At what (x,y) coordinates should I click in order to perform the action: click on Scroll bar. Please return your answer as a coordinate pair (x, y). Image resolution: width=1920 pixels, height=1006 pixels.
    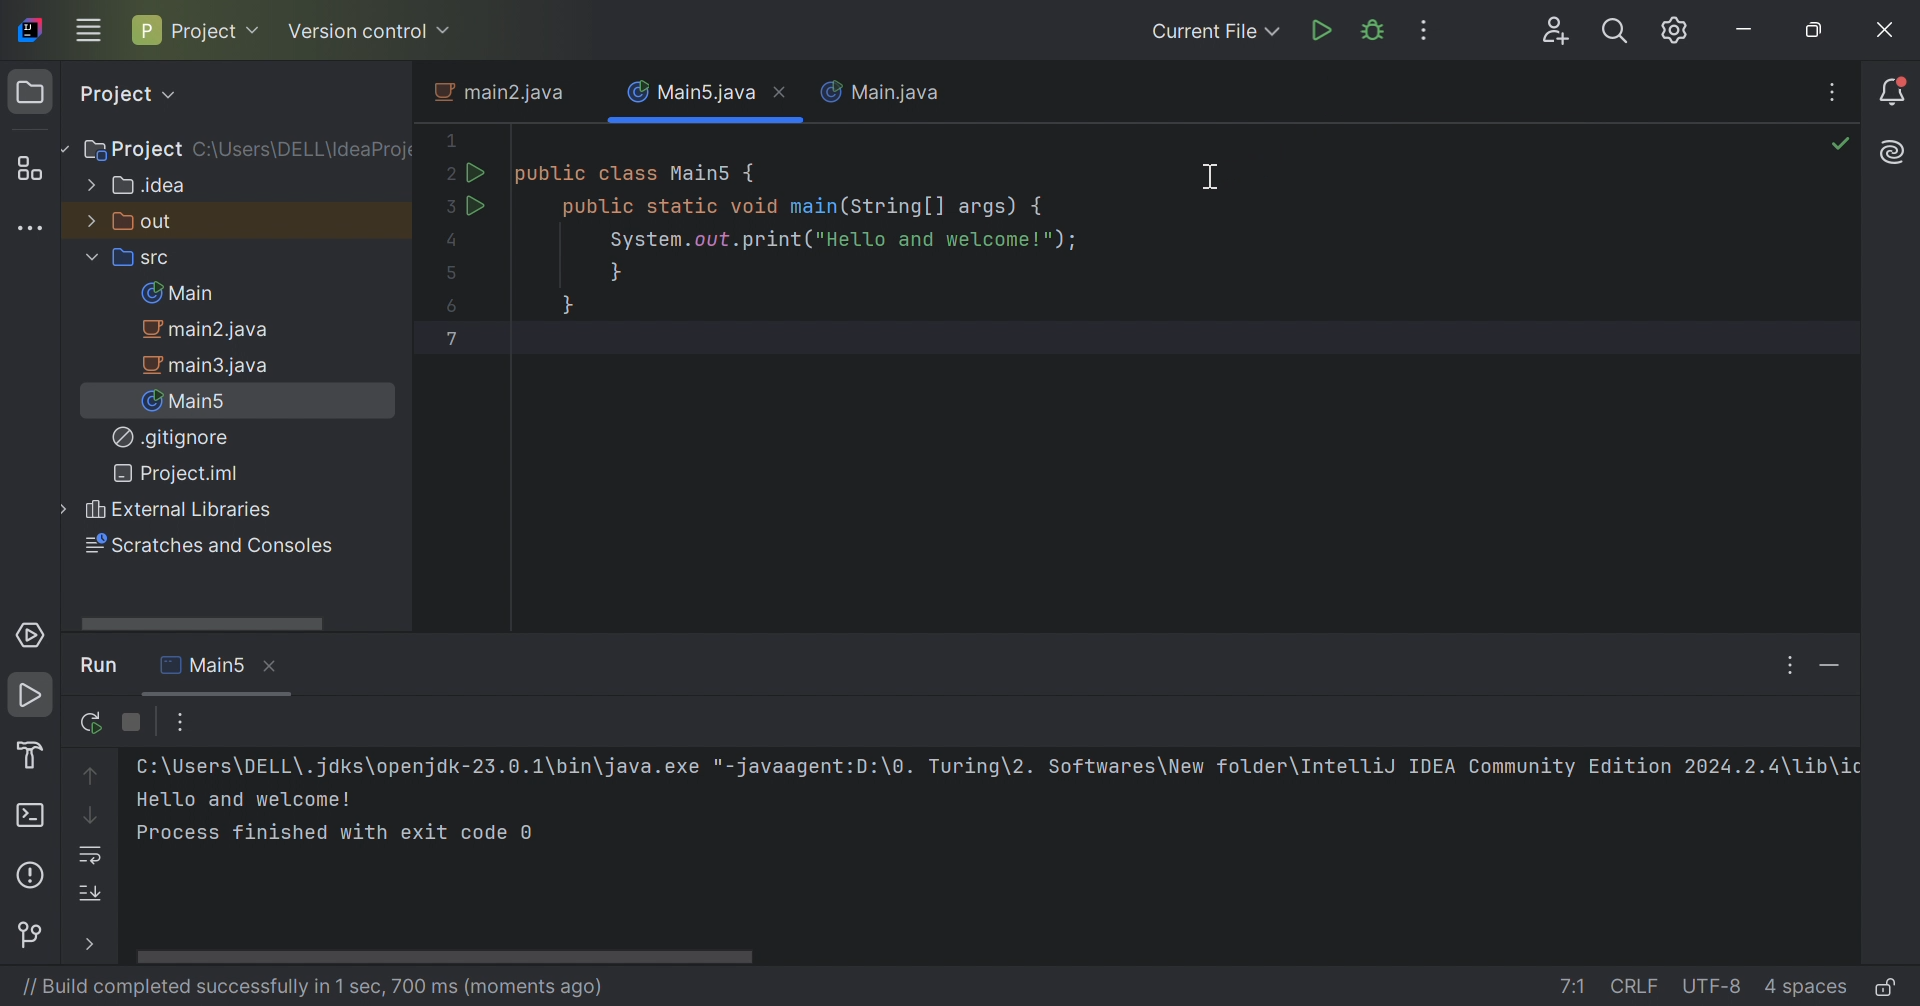
    Looking at the image, I should click on (991, 958).